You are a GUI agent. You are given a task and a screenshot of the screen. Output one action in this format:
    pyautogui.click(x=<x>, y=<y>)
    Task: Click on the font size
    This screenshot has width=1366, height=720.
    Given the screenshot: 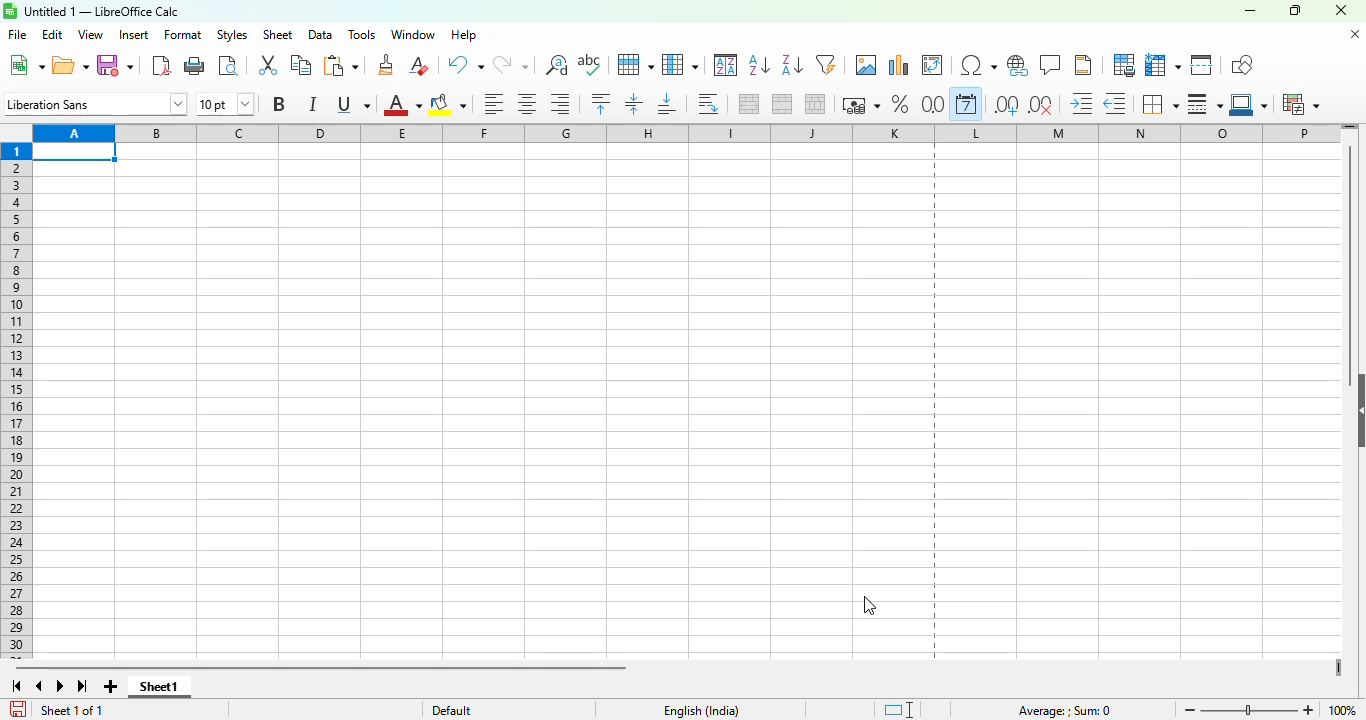 What is the action you would take?
    pyautogui.click(x=226, y=103)
    